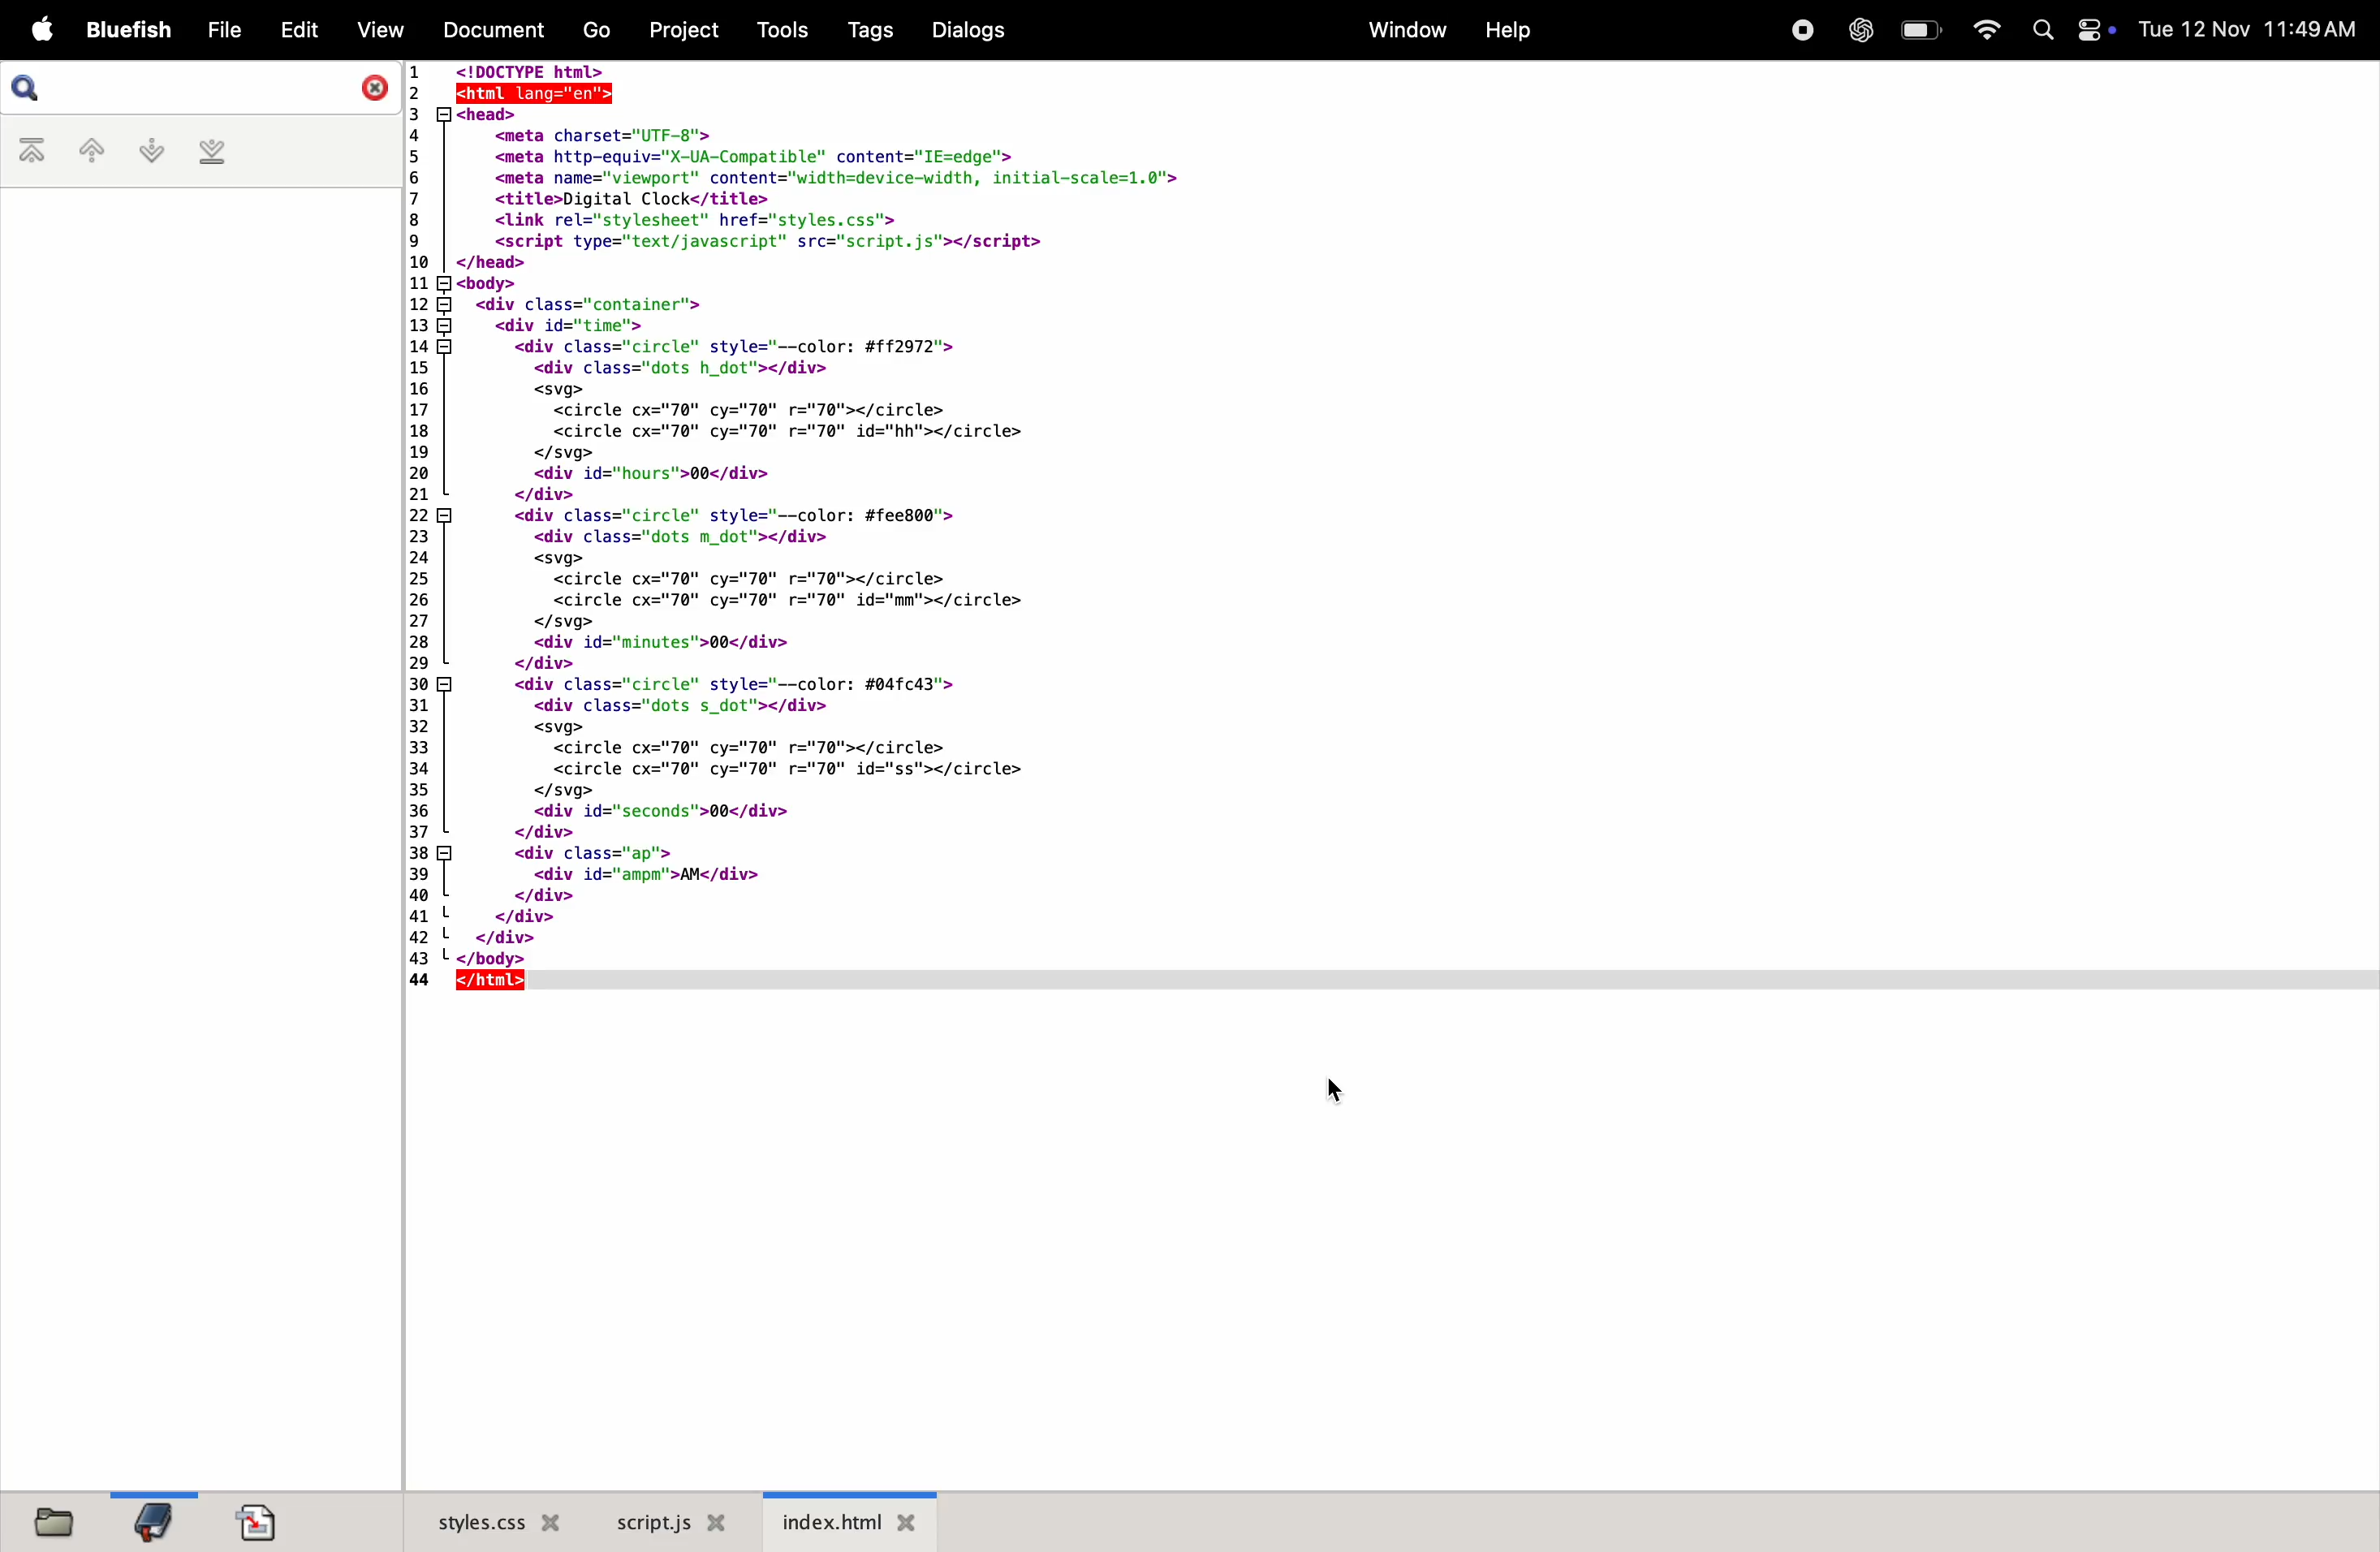  I want to click on last bookmark, so click(212, 153).